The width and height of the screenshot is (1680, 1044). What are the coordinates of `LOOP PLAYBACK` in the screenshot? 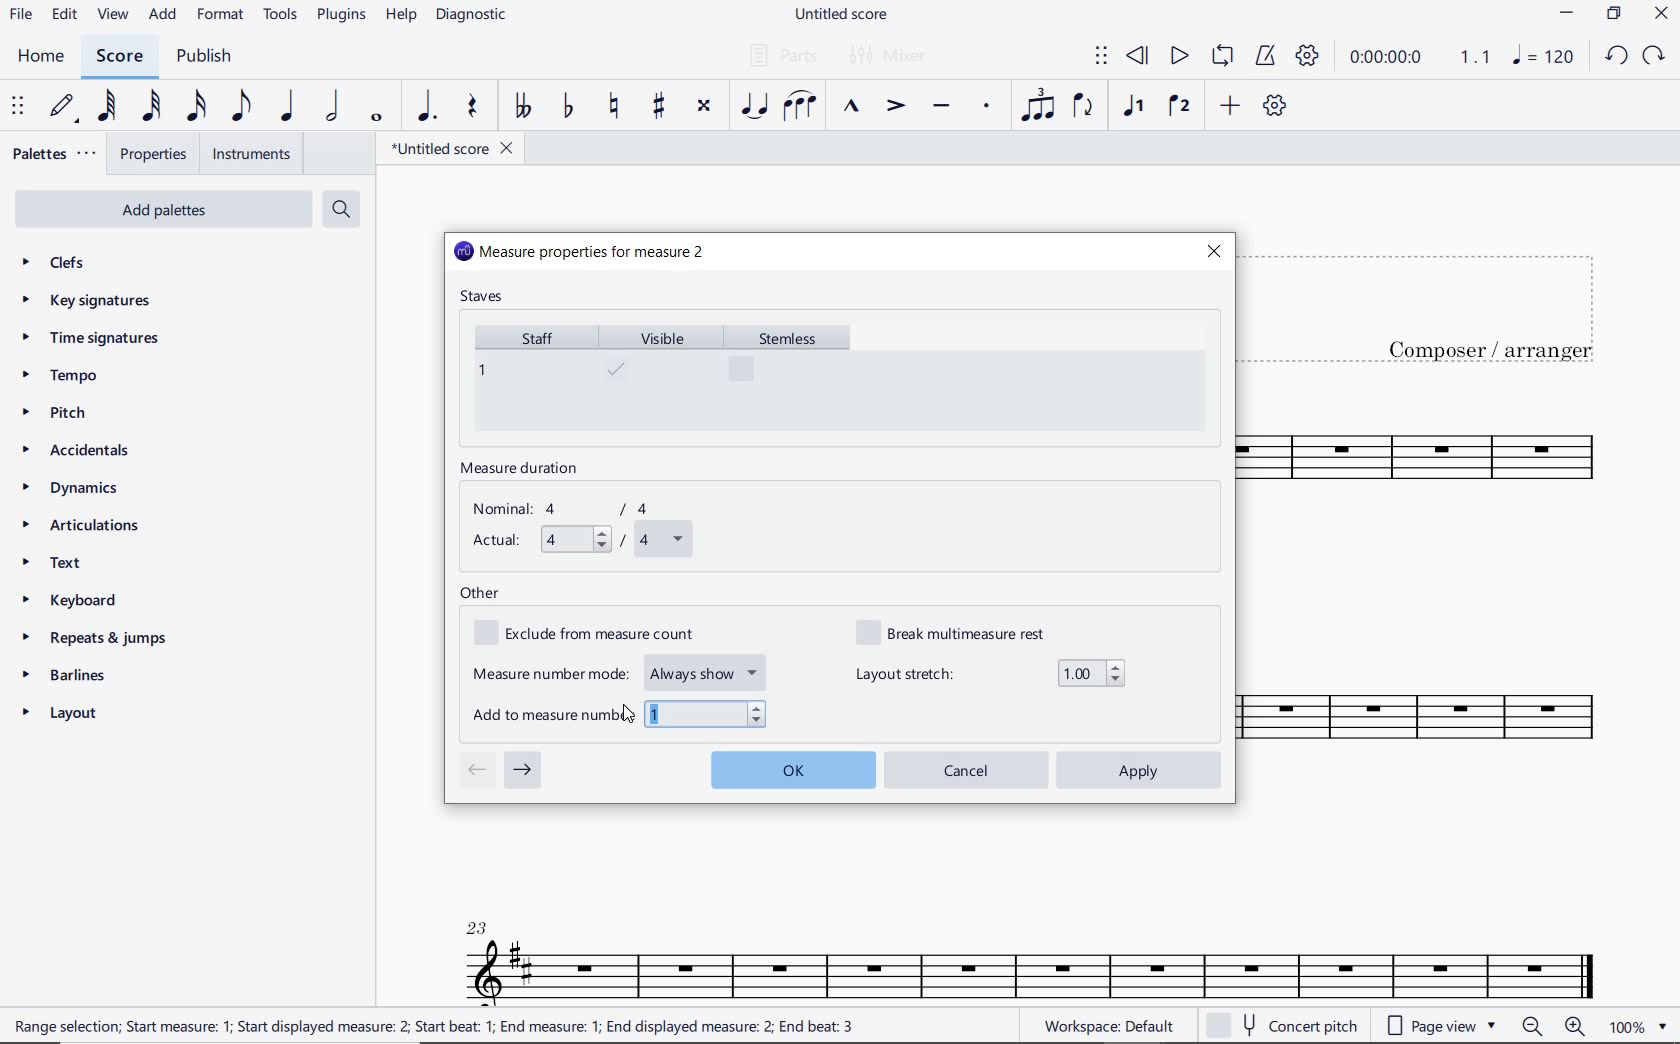 It's located at (1222, 58).